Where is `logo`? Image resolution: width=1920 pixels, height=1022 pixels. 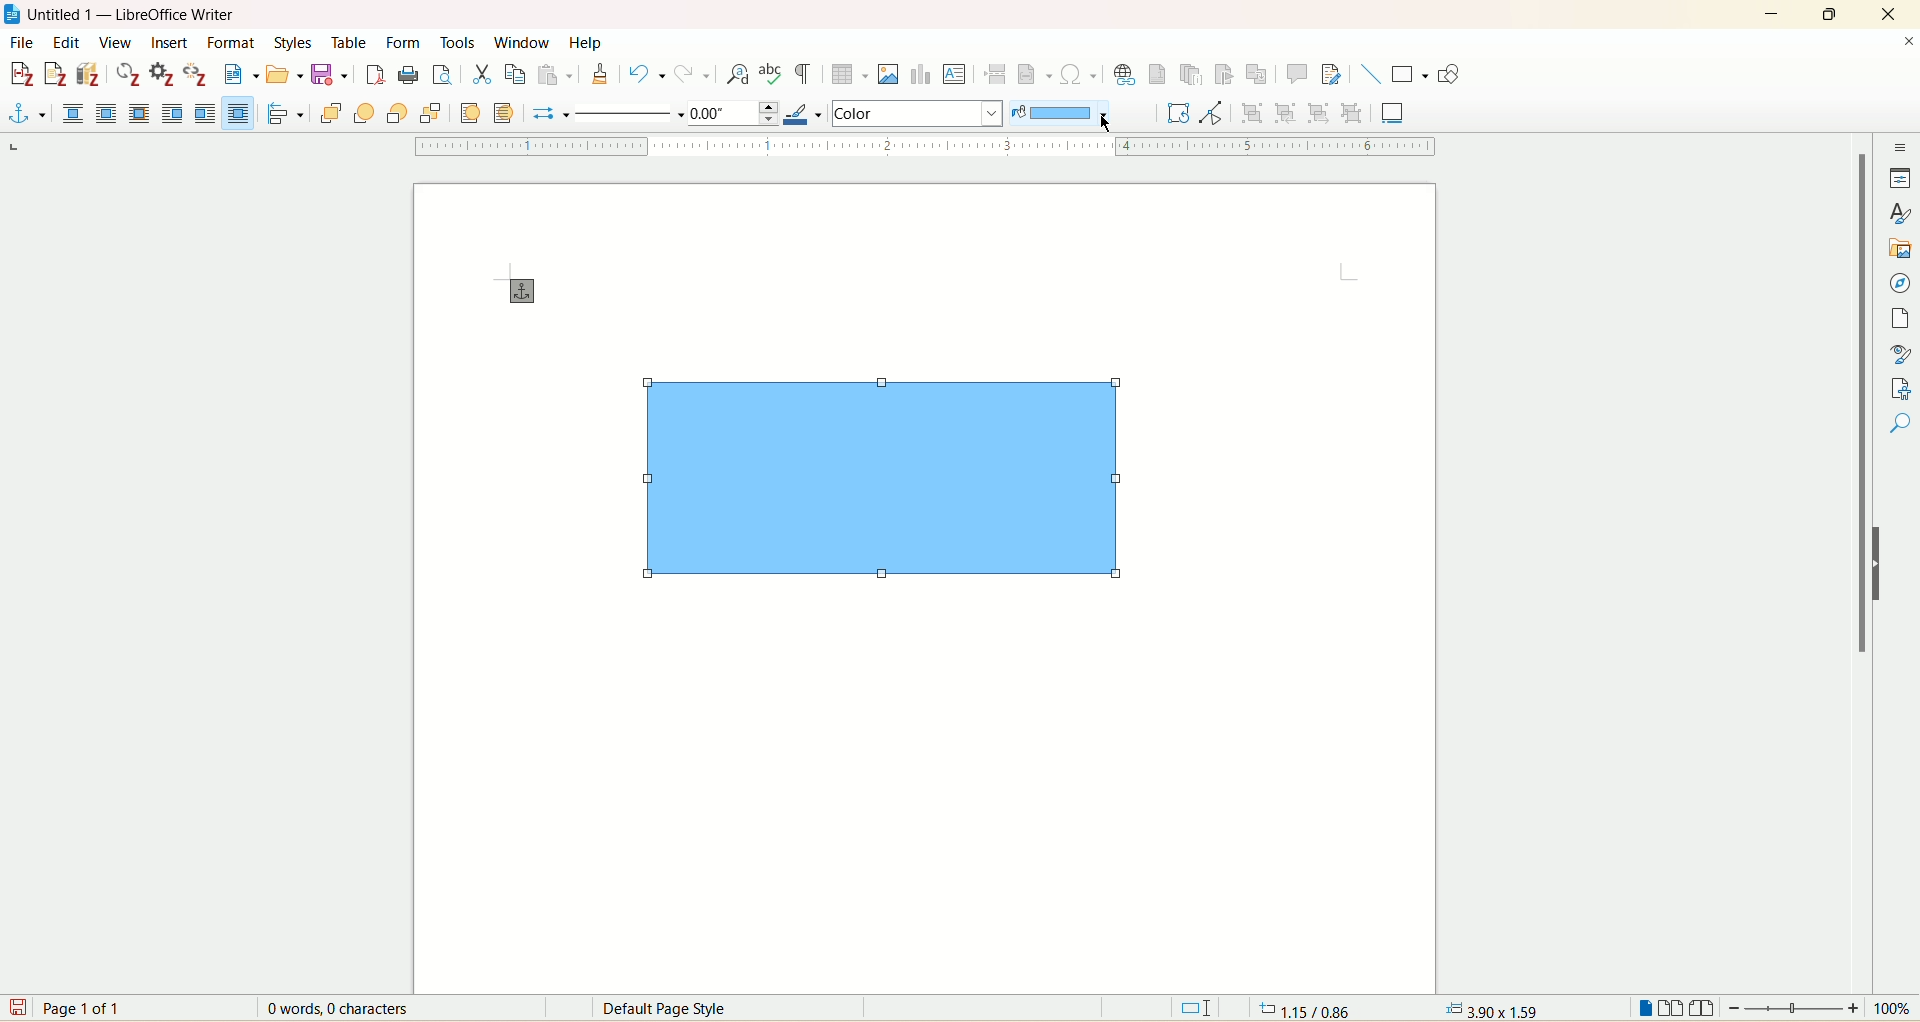
logo is located at coordinates (12, 15).